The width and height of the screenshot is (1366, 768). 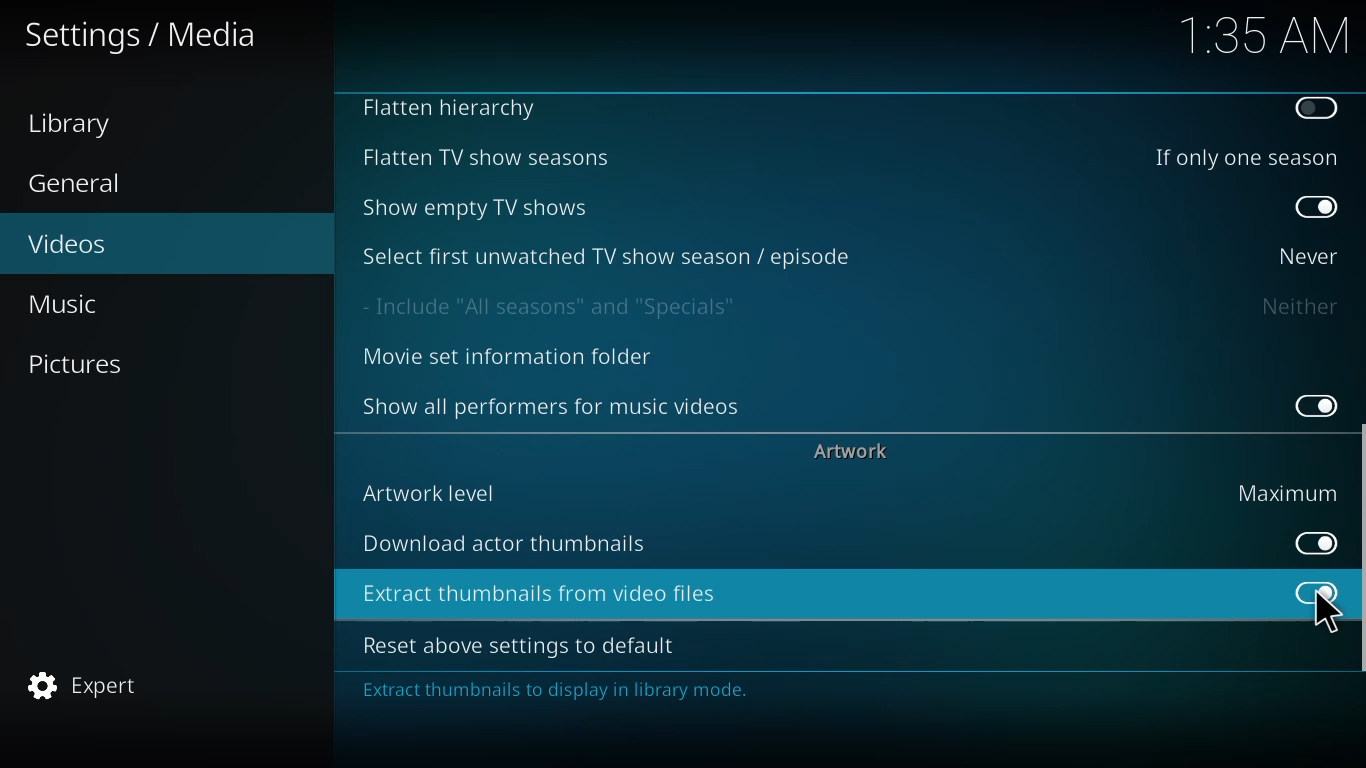 What do you see at coordinates (553, 405) in the screenshot?
I see `show all performers` at bounding box center [553, 405].